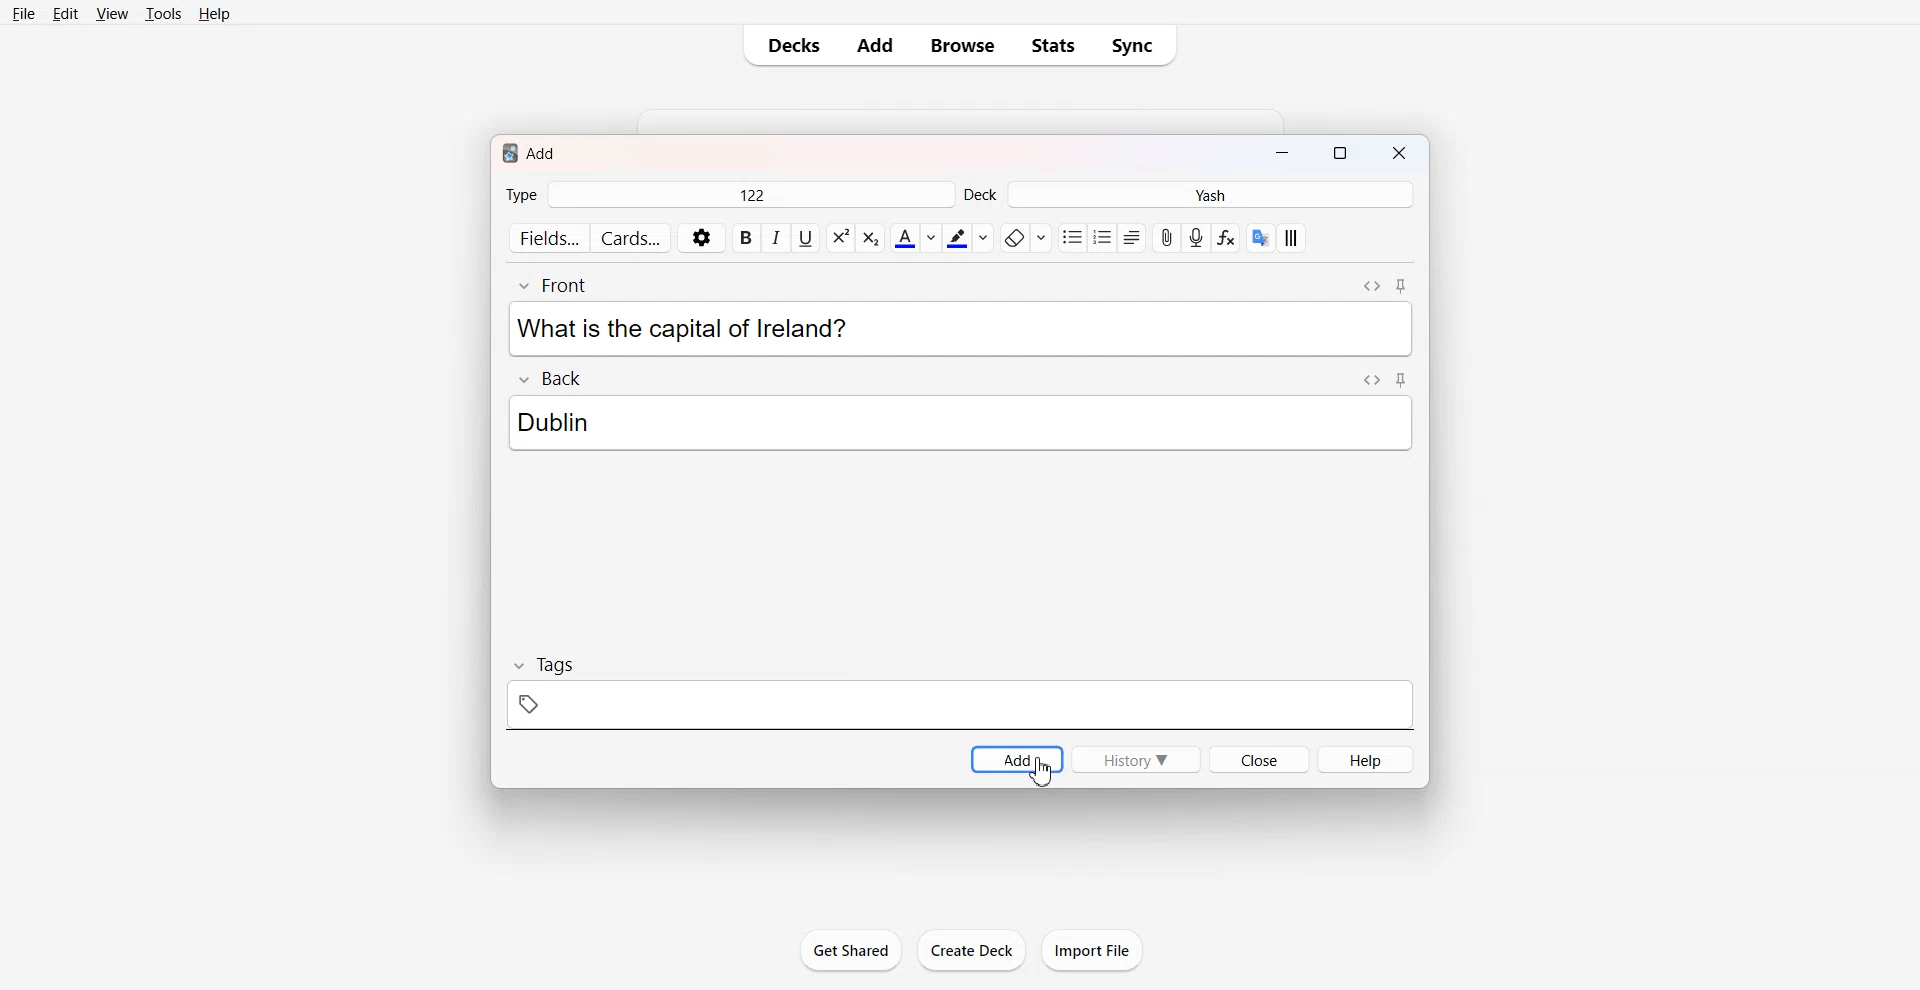 The height and width of the screenshot is (990, 1920). What do you see at coordinates (1373, 379) in the screenshot?
I see `Toggle HTML Editor` at bounding box center [1373, 379].